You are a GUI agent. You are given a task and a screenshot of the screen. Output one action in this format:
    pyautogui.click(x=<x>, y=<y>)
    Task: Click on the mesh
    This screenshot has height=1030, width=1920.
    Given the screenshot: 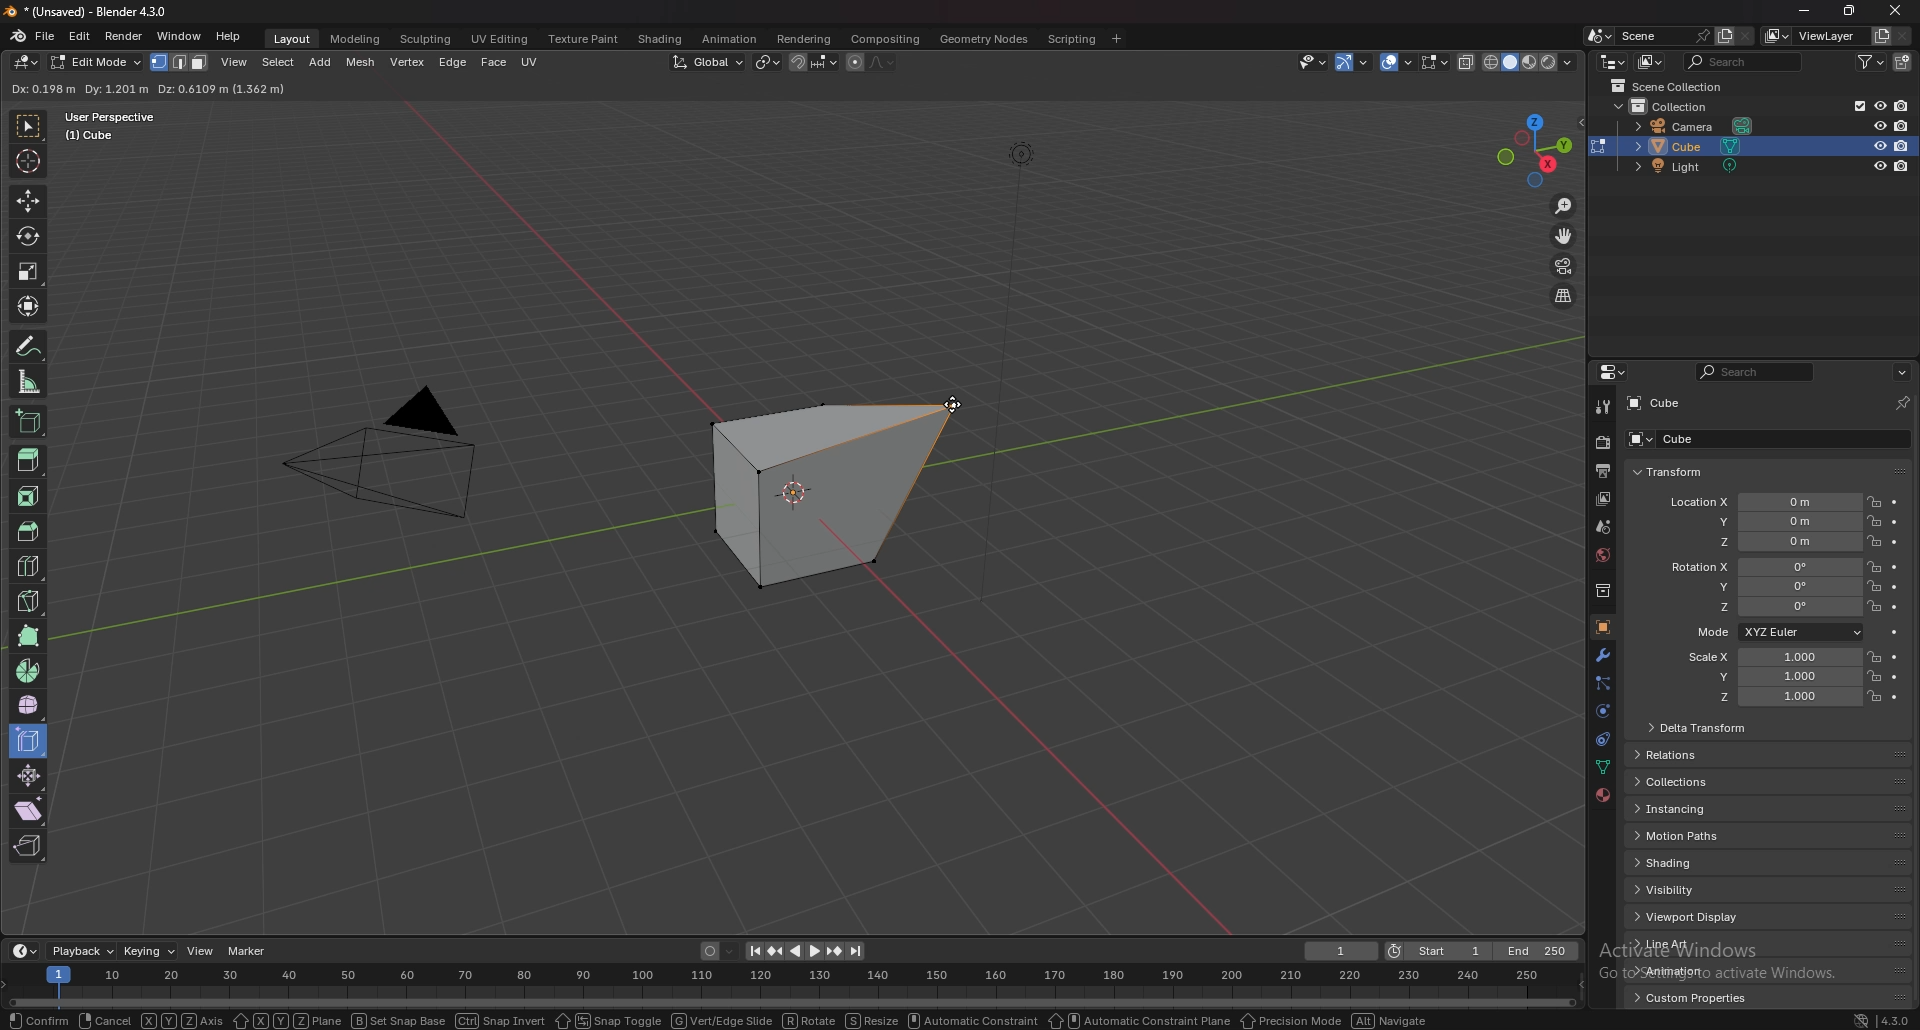 What is the action you would take?
    pyautogui.click(x=361, y=64)
    